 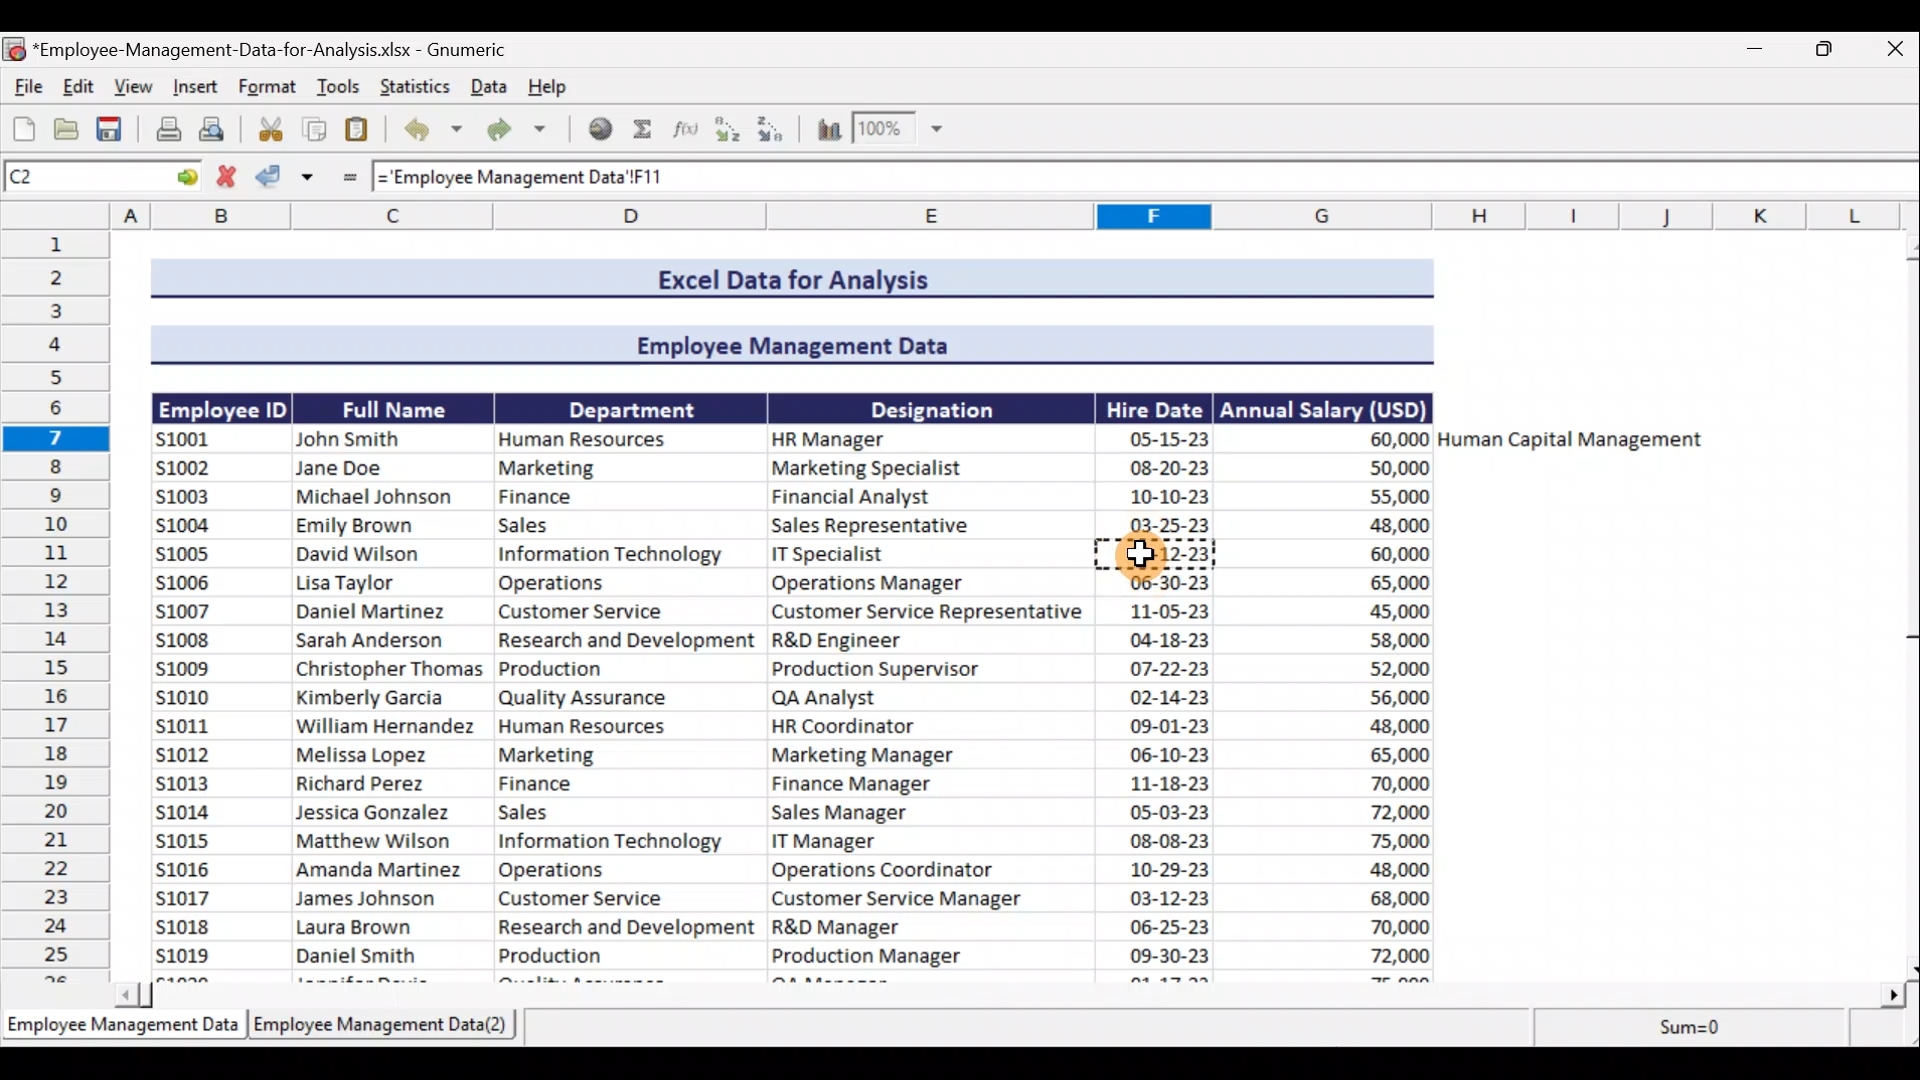 I want to click on Sheet 1, so click(x=122, y=1031).